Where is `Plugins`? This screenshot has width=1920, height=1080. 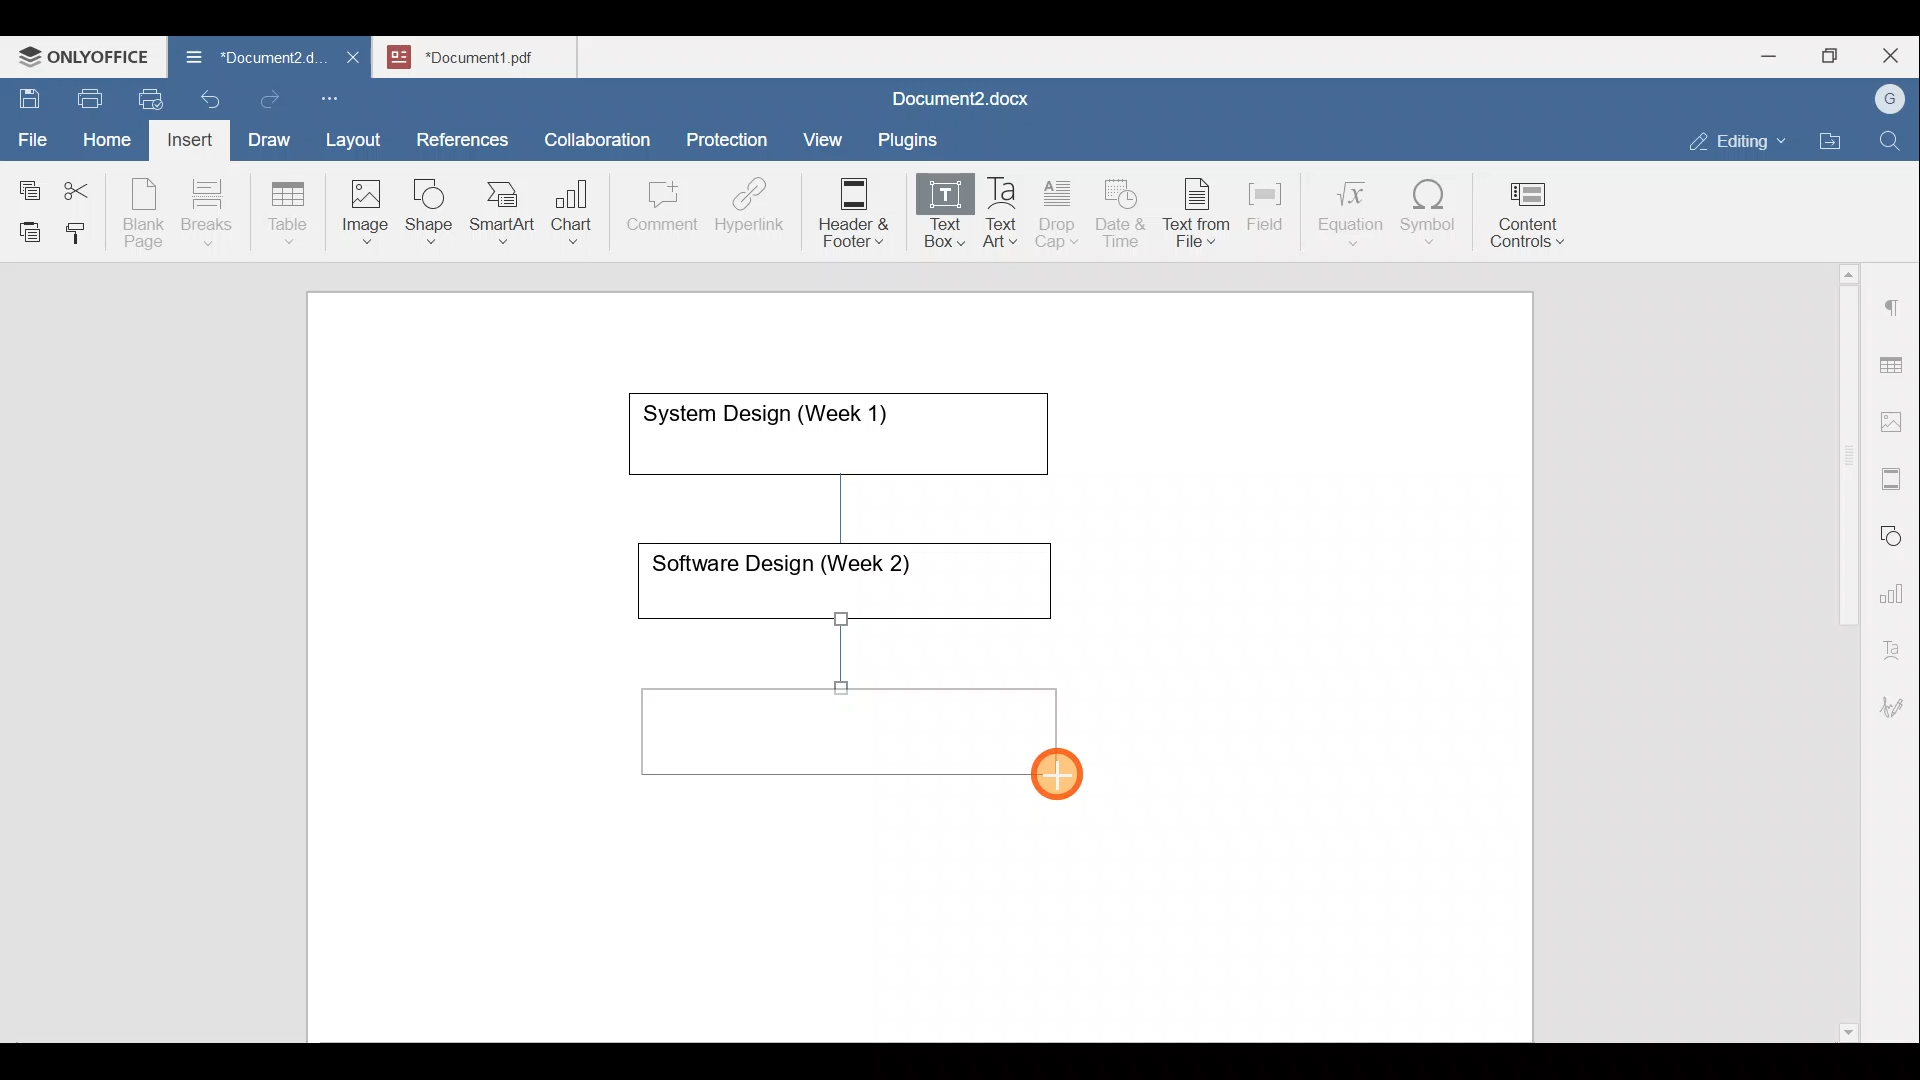
Plugins is located at coordinates (914, 137).